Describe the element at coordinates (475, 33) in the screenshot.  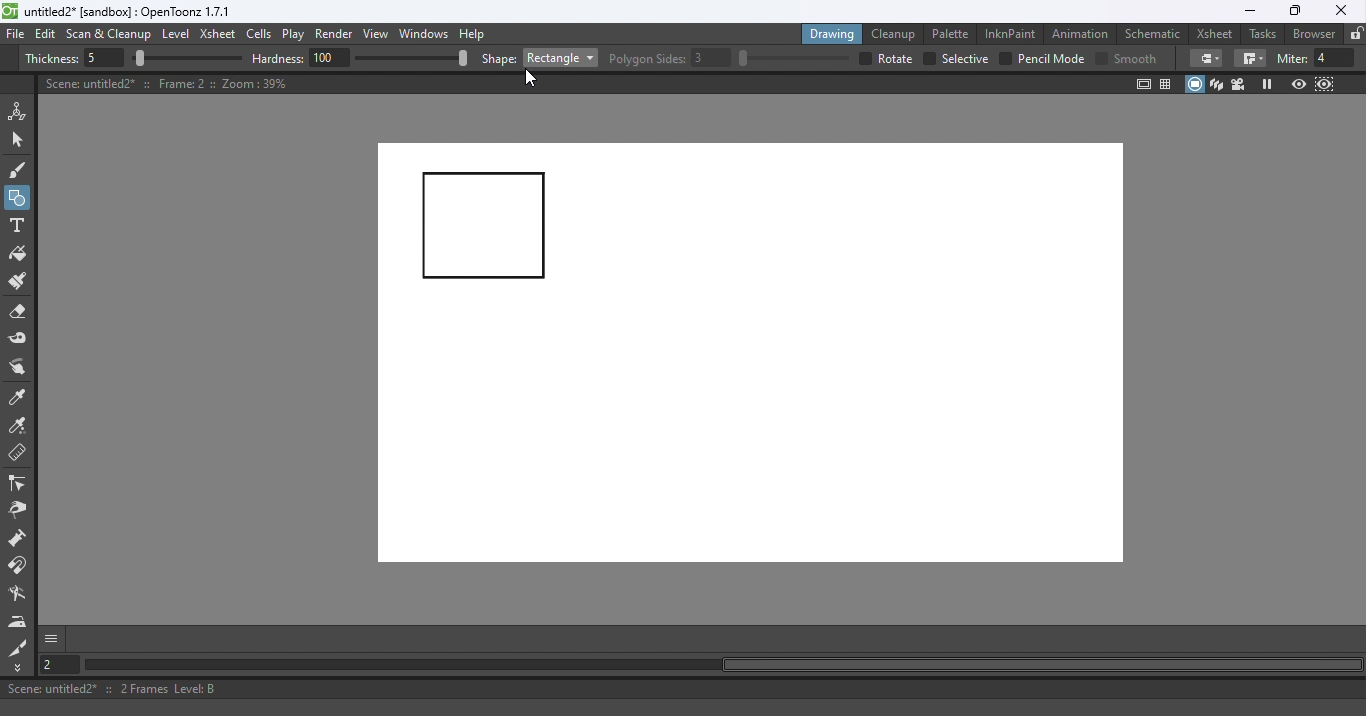
I see `Help` at that location.